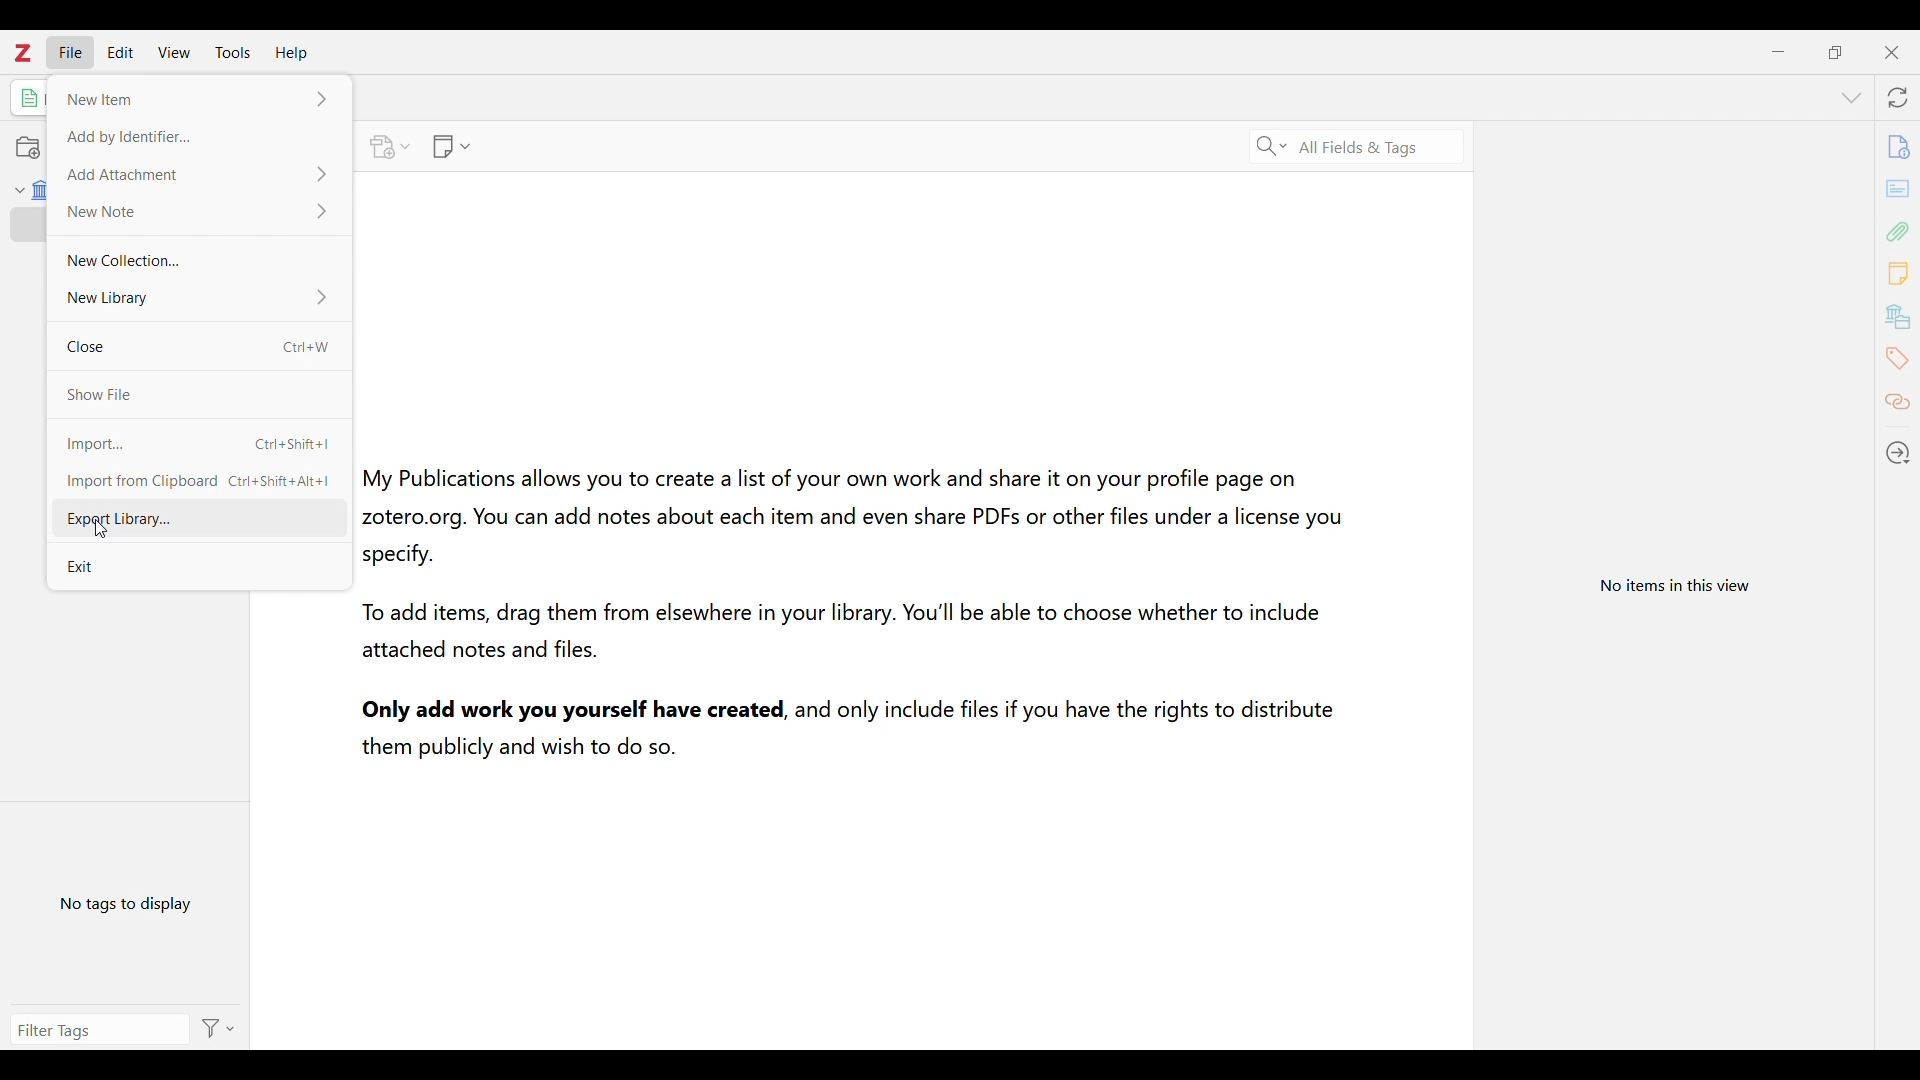 Image resolution: width=1920 pixels, height=1080 pixels. I want to click on Tools, so click(233, 52).